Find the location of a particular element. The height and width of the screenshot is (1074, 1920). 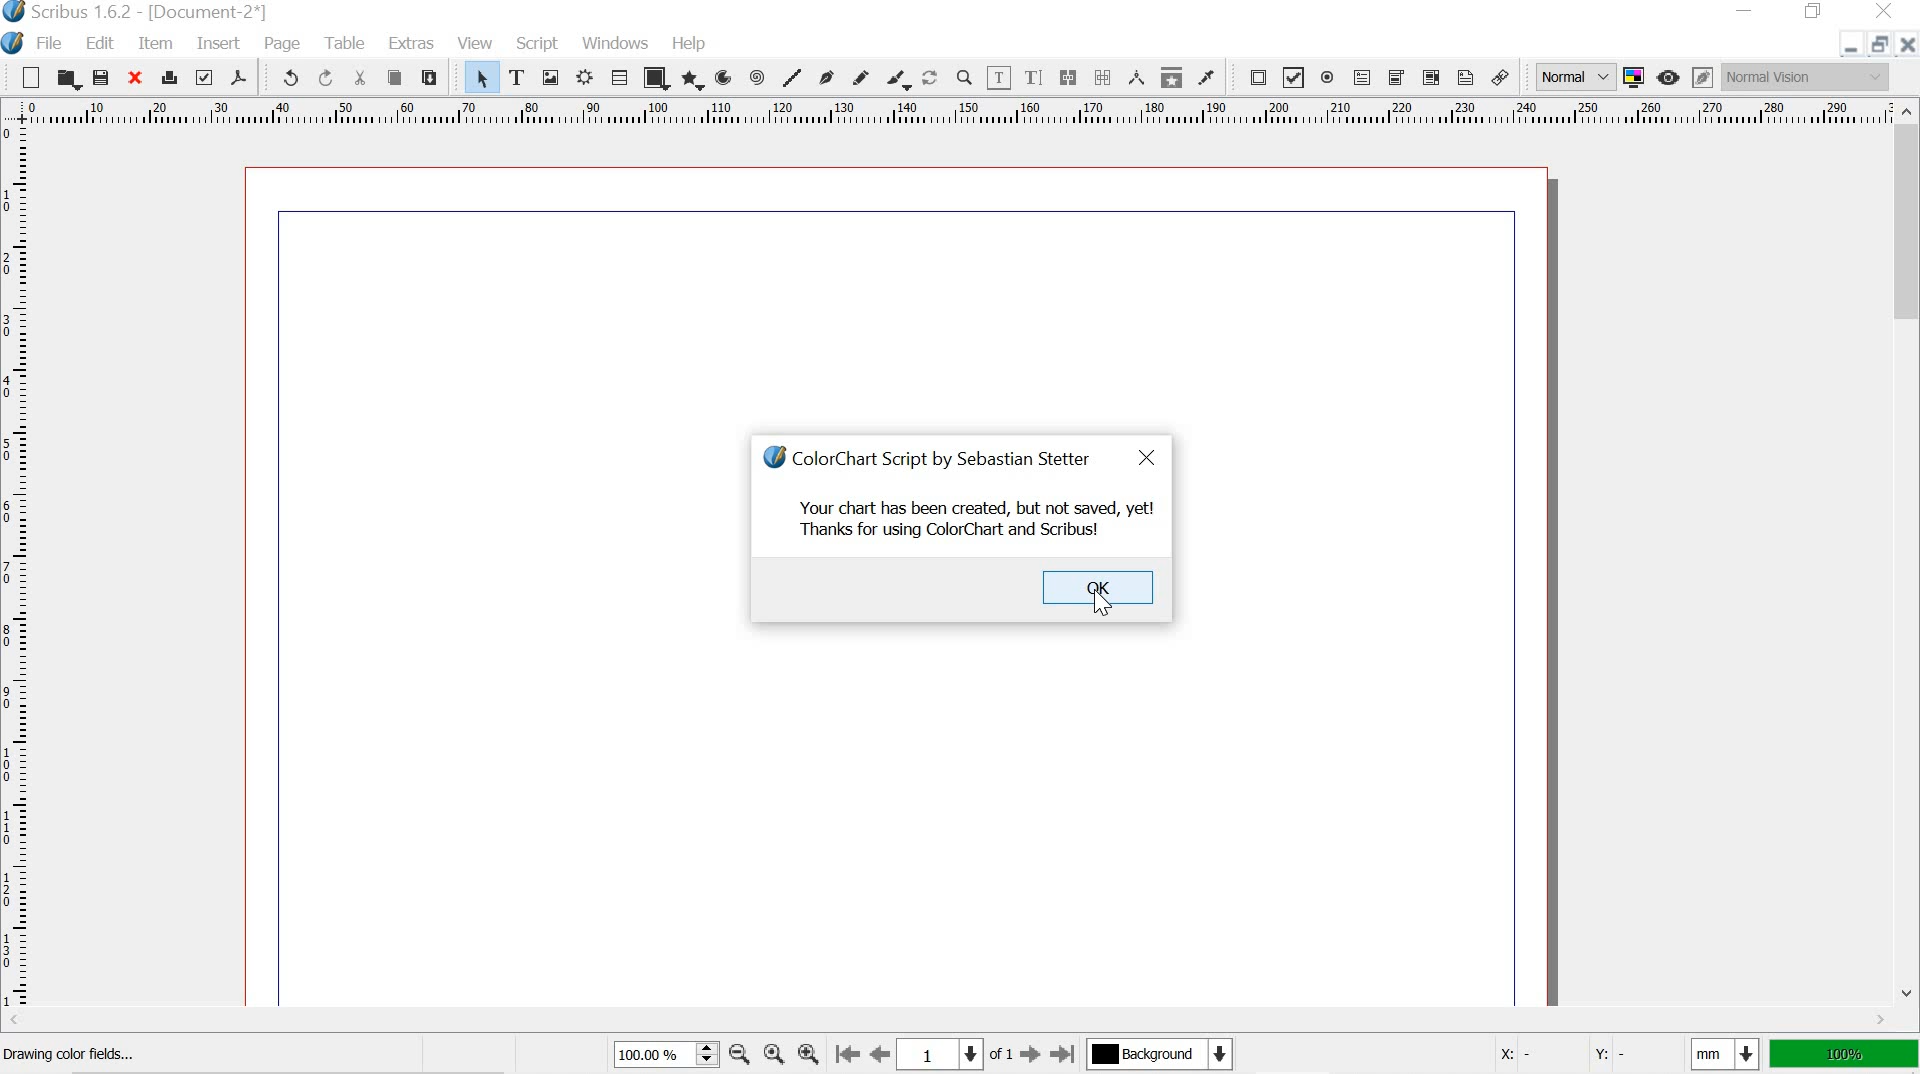

zoom in or out is located at coordinates (965, 78).